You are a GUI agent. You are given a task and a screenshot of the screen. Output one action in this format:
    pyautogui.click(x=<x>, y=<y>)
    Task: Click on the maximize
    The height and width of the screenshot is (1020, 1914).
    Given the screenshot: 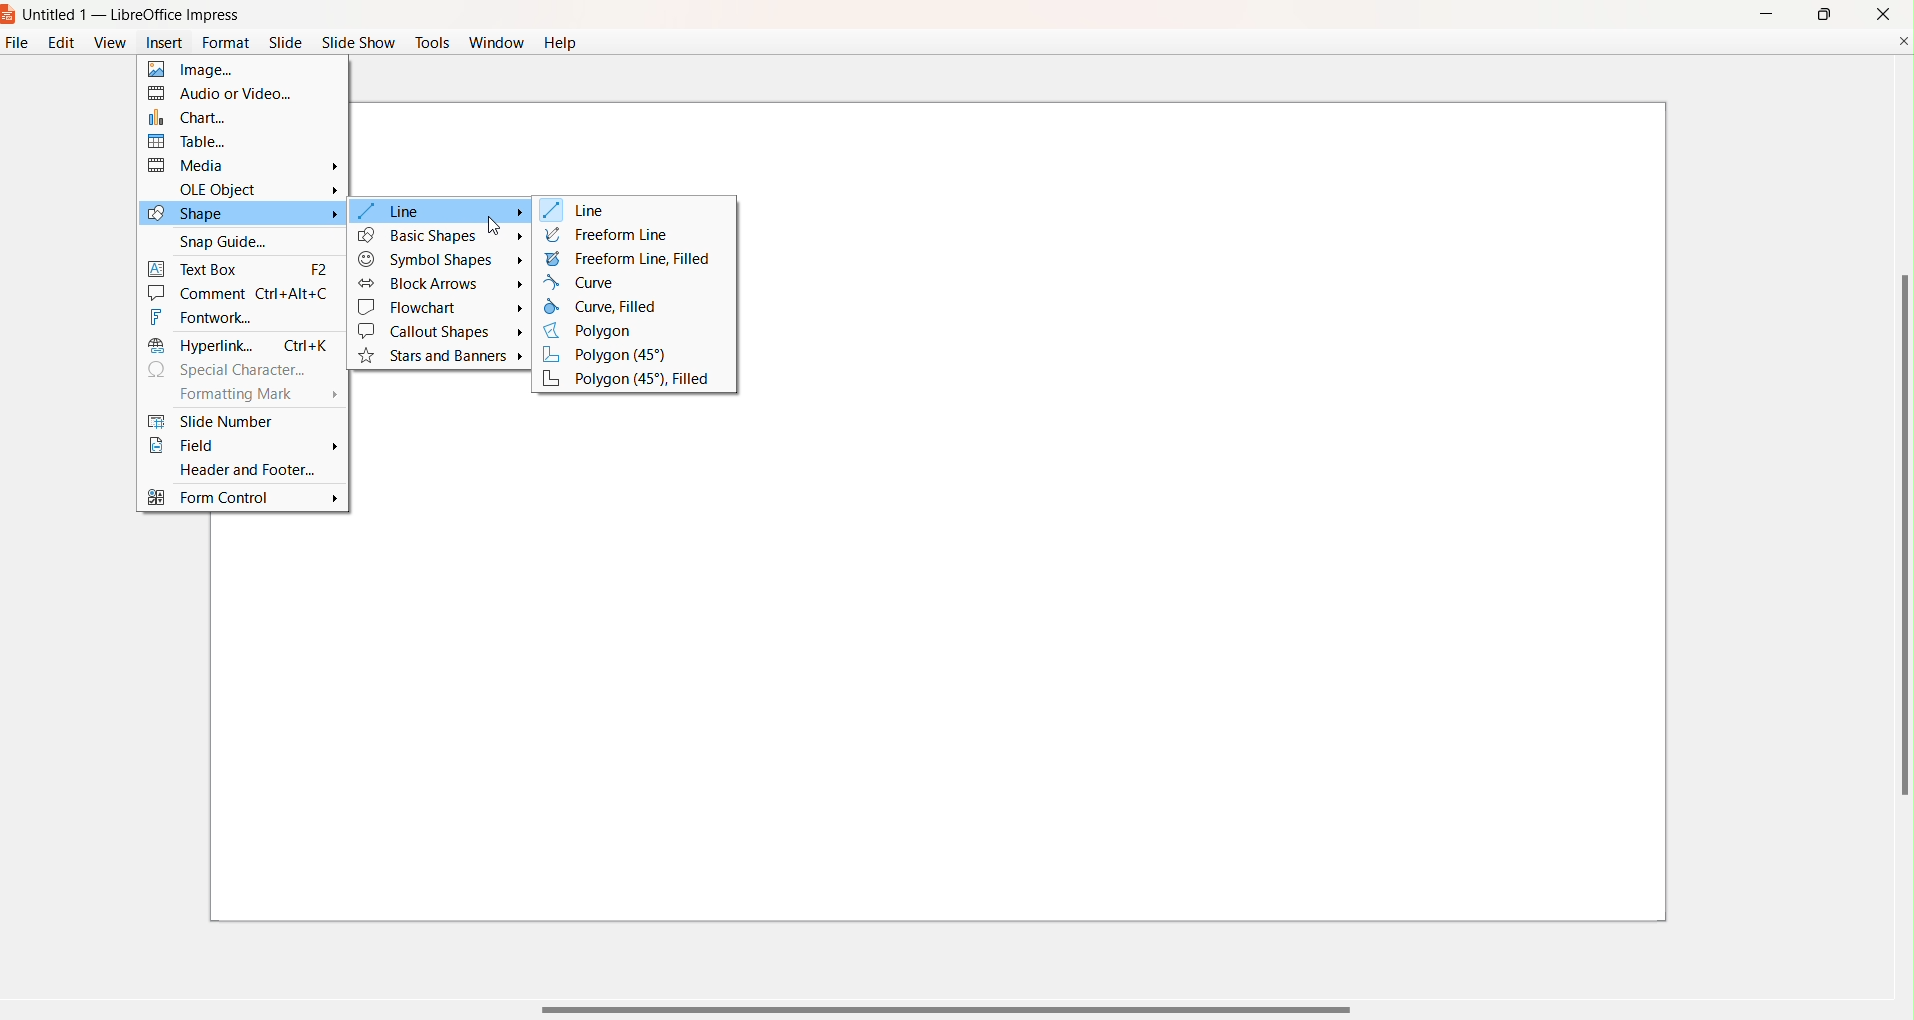 What is the action you would take?
    pyautogui.click(x=1823, y=14)
    